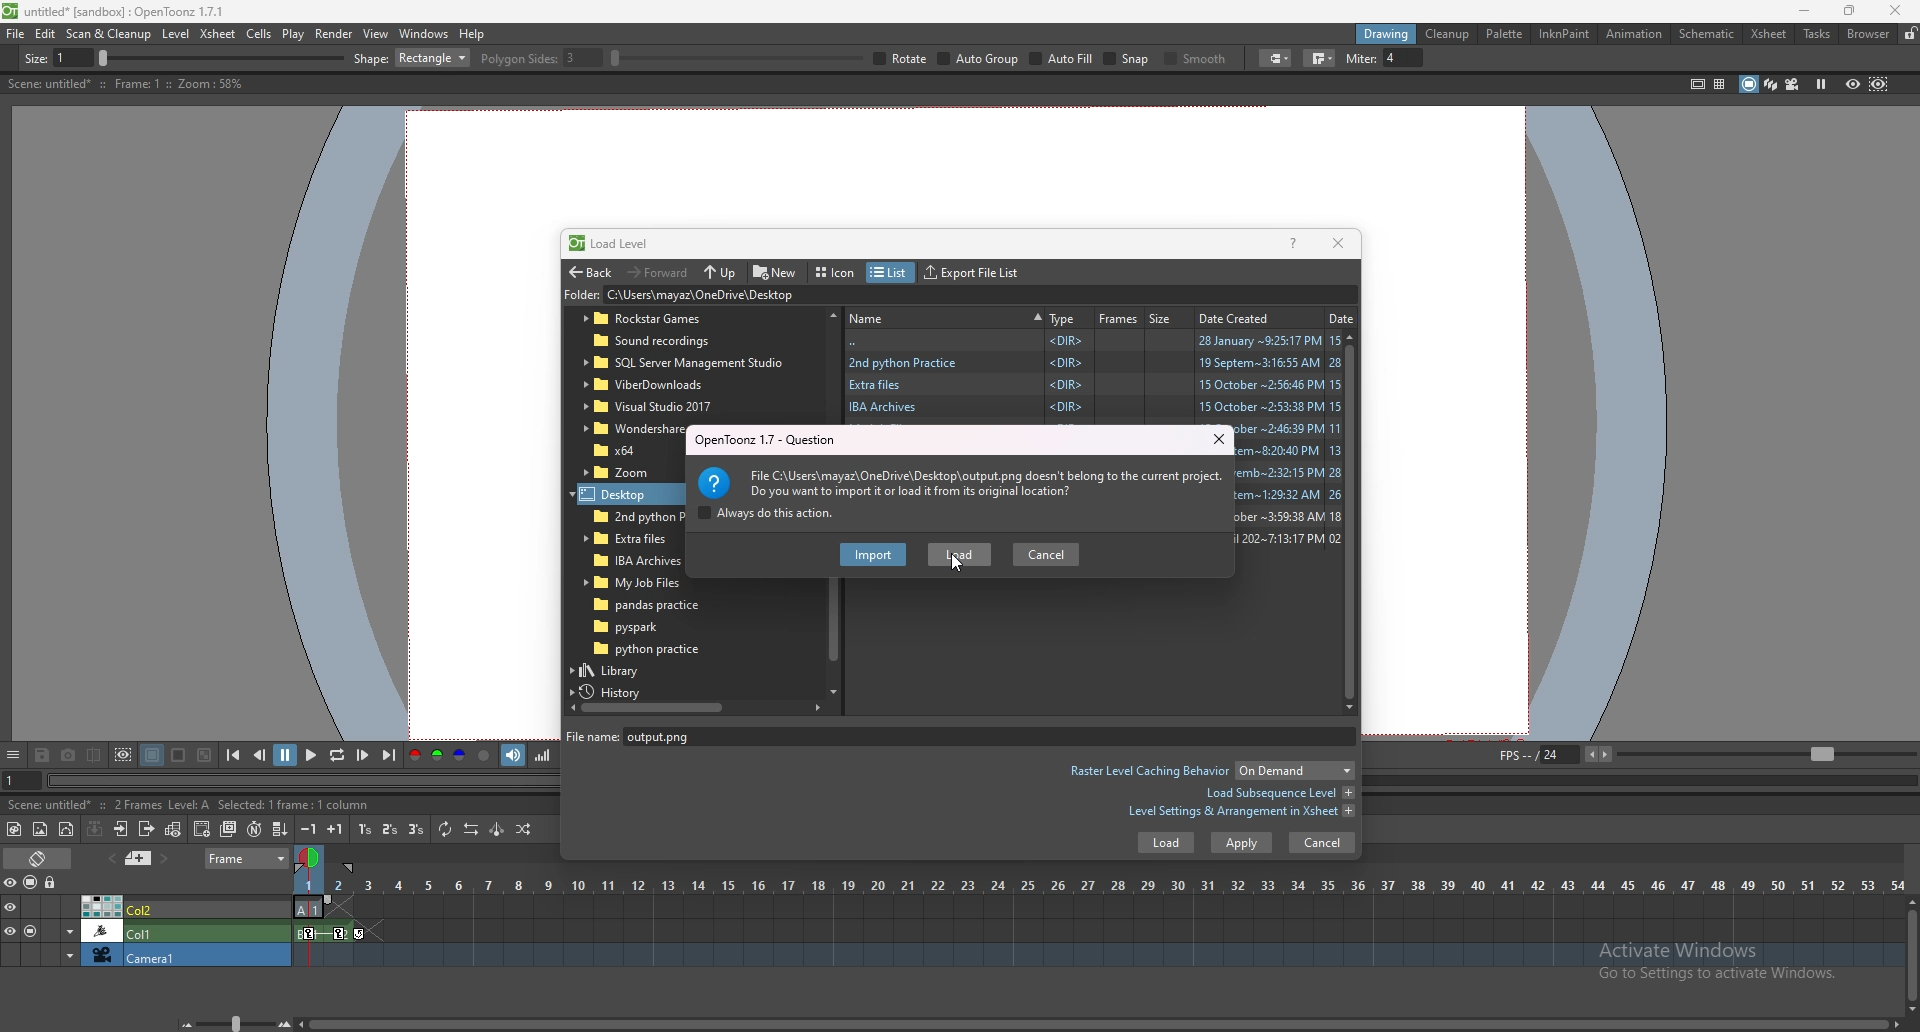  What do you see at coordinates (16, 33) in the screenshot?
I see `file` at bounding box center [16, 33].